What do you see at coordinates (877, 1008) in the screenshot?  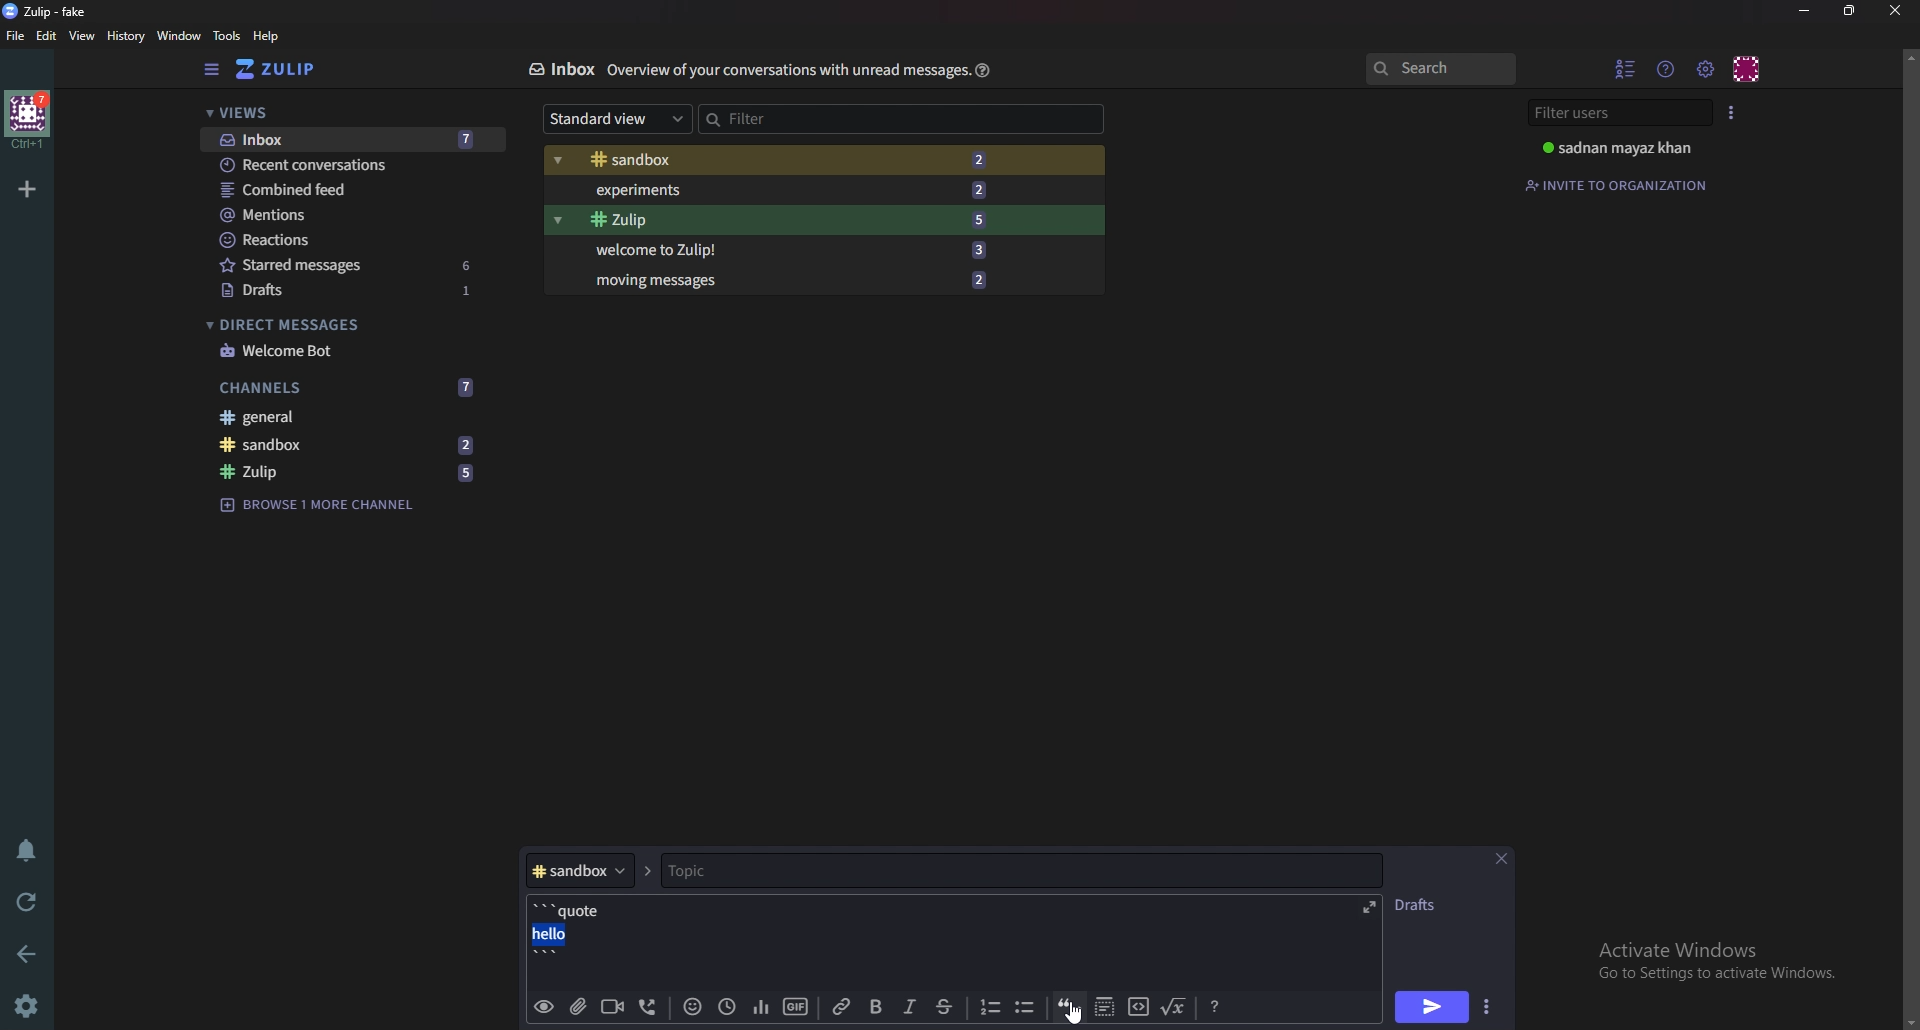 I see `bold` at bounding box center [877, 1008].